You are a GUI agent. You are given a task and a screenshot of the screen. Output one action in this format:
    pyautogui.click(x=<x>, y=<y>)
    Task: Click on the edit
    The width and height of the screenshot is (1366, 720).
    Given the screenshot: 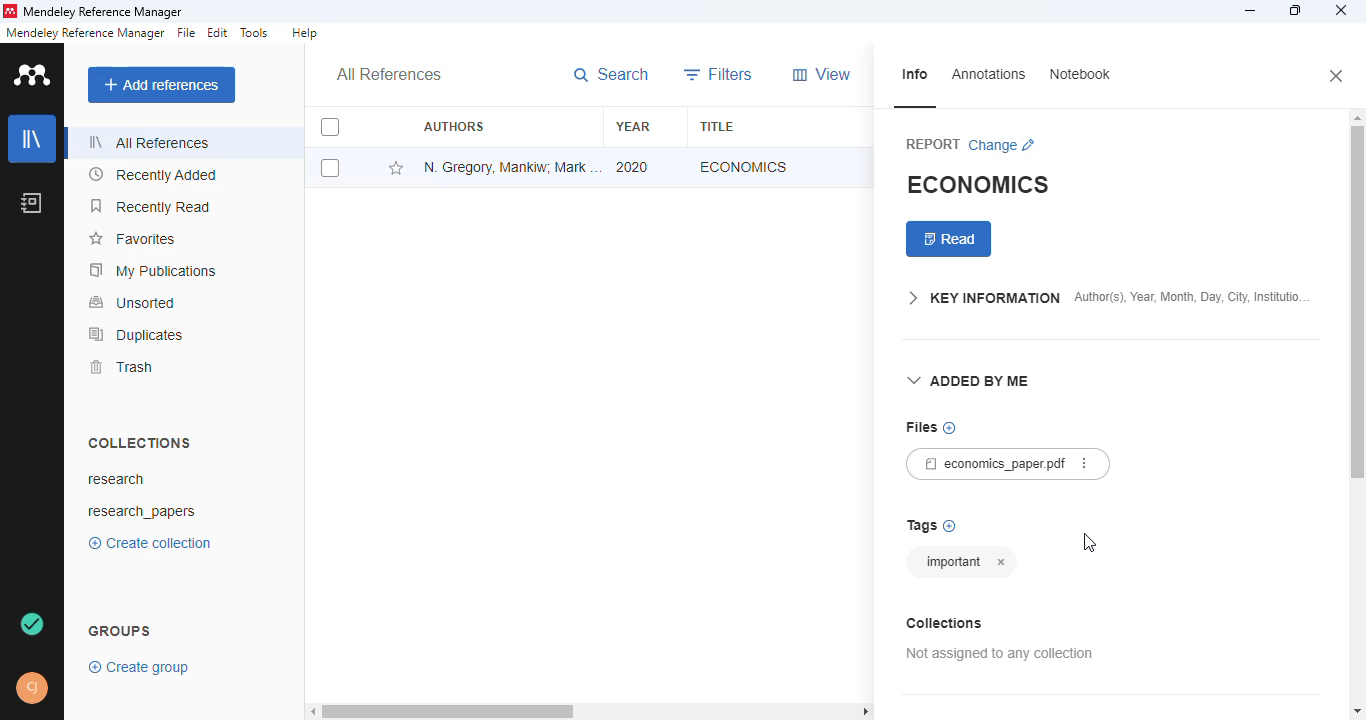 What is the action you would take?
    pyautogui.click(x=219, y=32)
    